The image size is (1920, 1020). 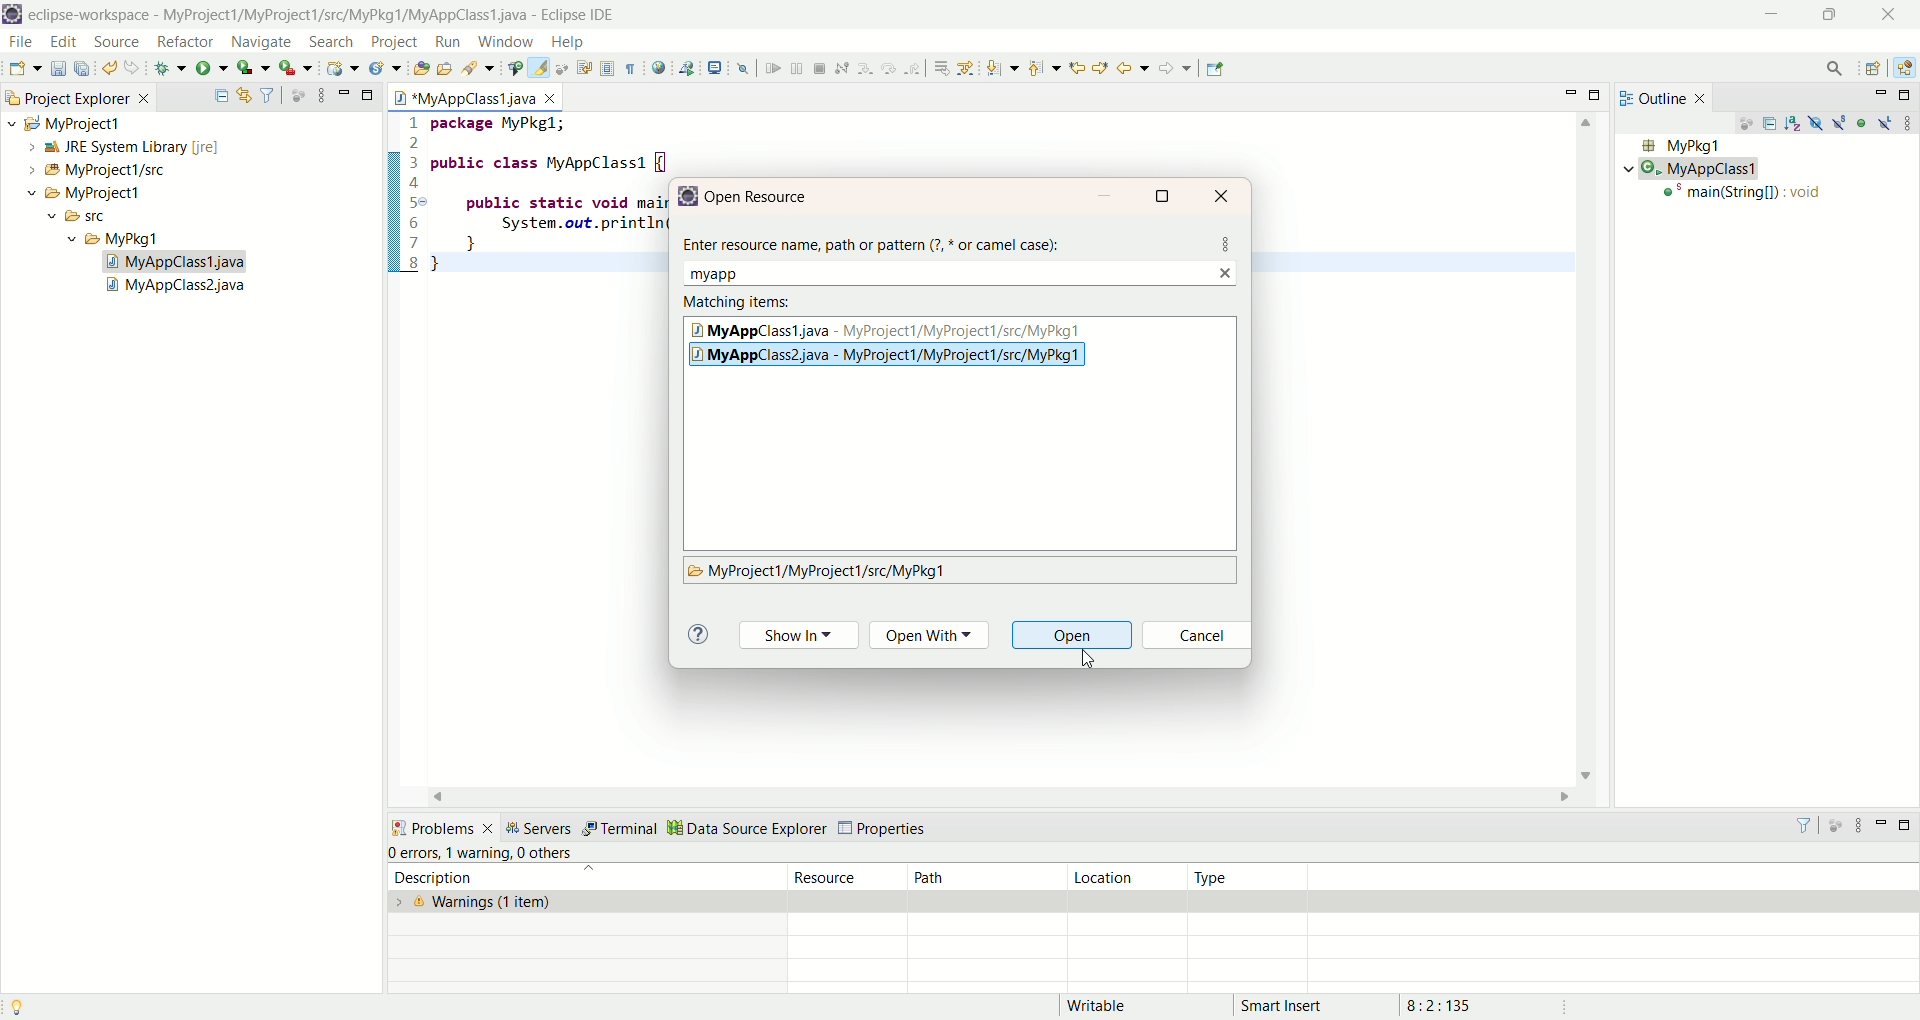 I want to click on open type, so click(x=418, y=70).